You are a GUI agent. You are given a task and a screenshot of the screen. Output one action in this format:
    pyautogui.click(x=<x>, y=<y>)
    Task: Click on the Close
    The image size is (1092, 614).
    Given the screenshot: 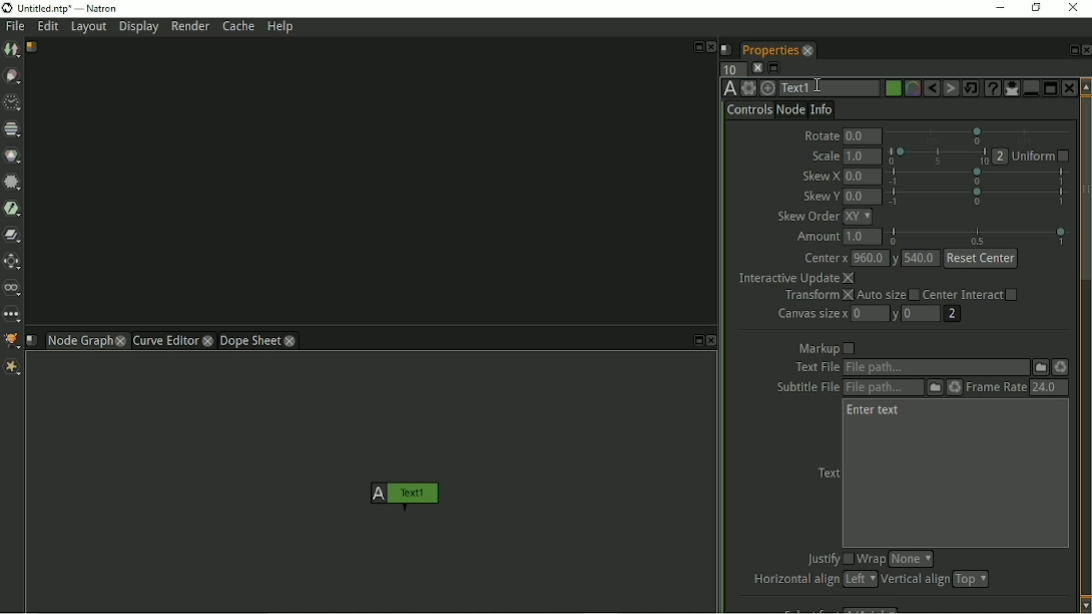 What is the action you would take?
    pyautogui.click(x=711, y=47)
    